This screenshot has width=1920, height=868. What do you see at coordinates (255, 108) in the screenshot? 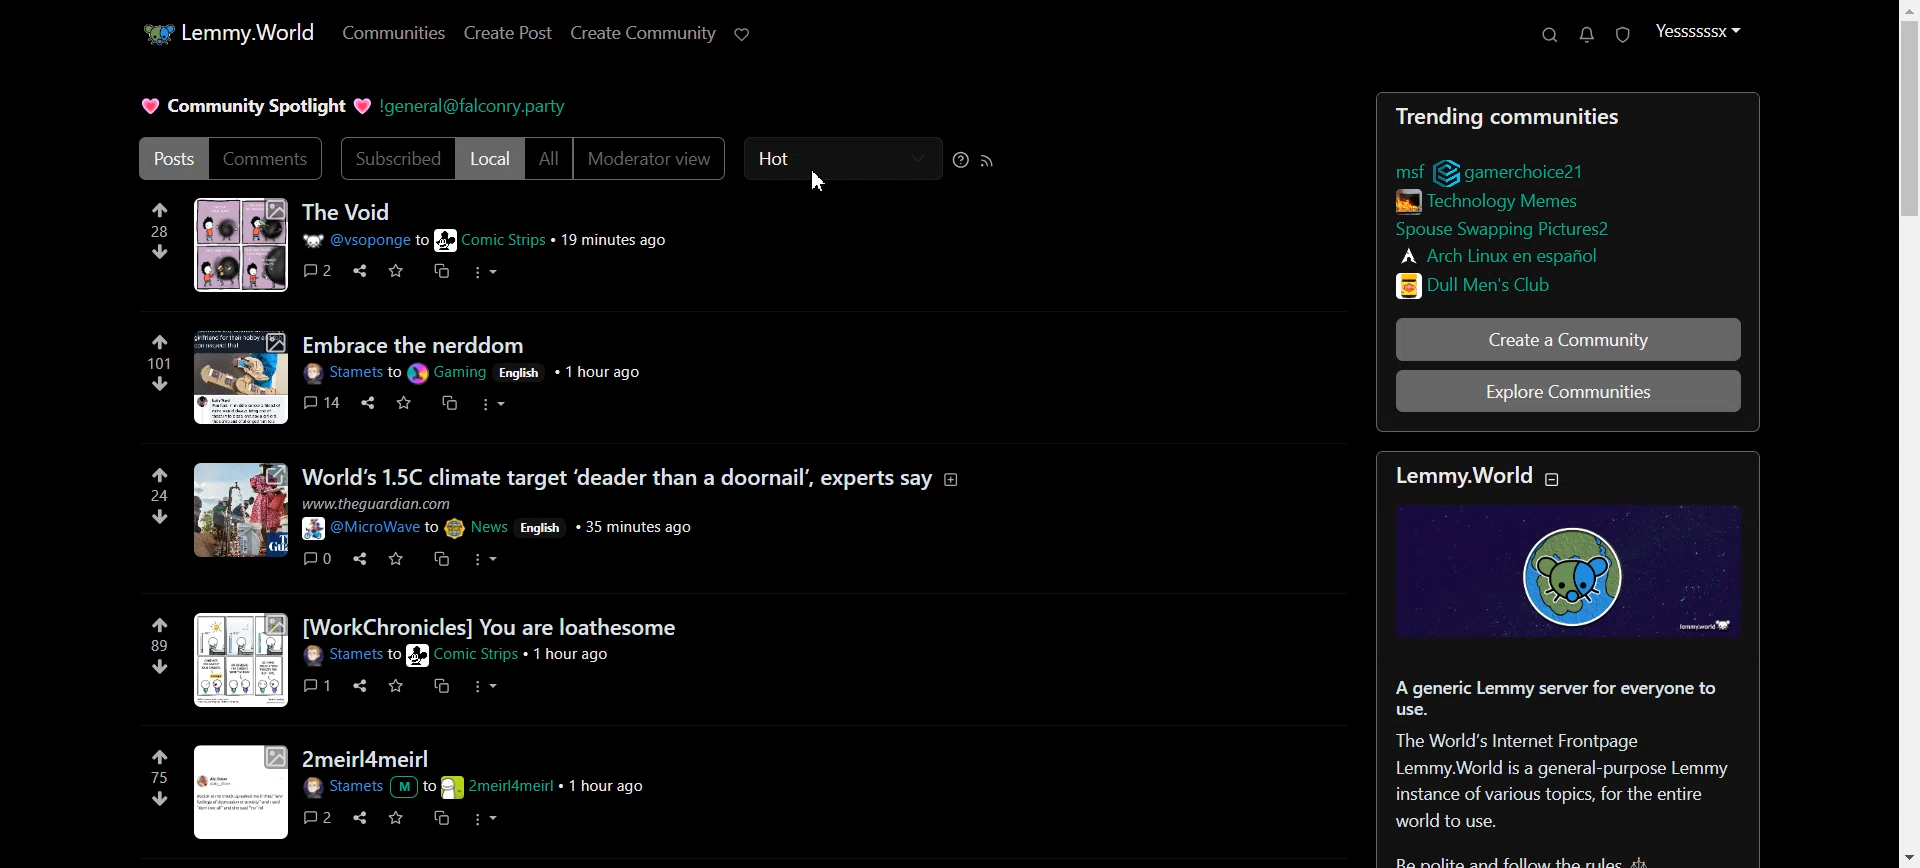
I see `Text` at bounding box center [255, 108].